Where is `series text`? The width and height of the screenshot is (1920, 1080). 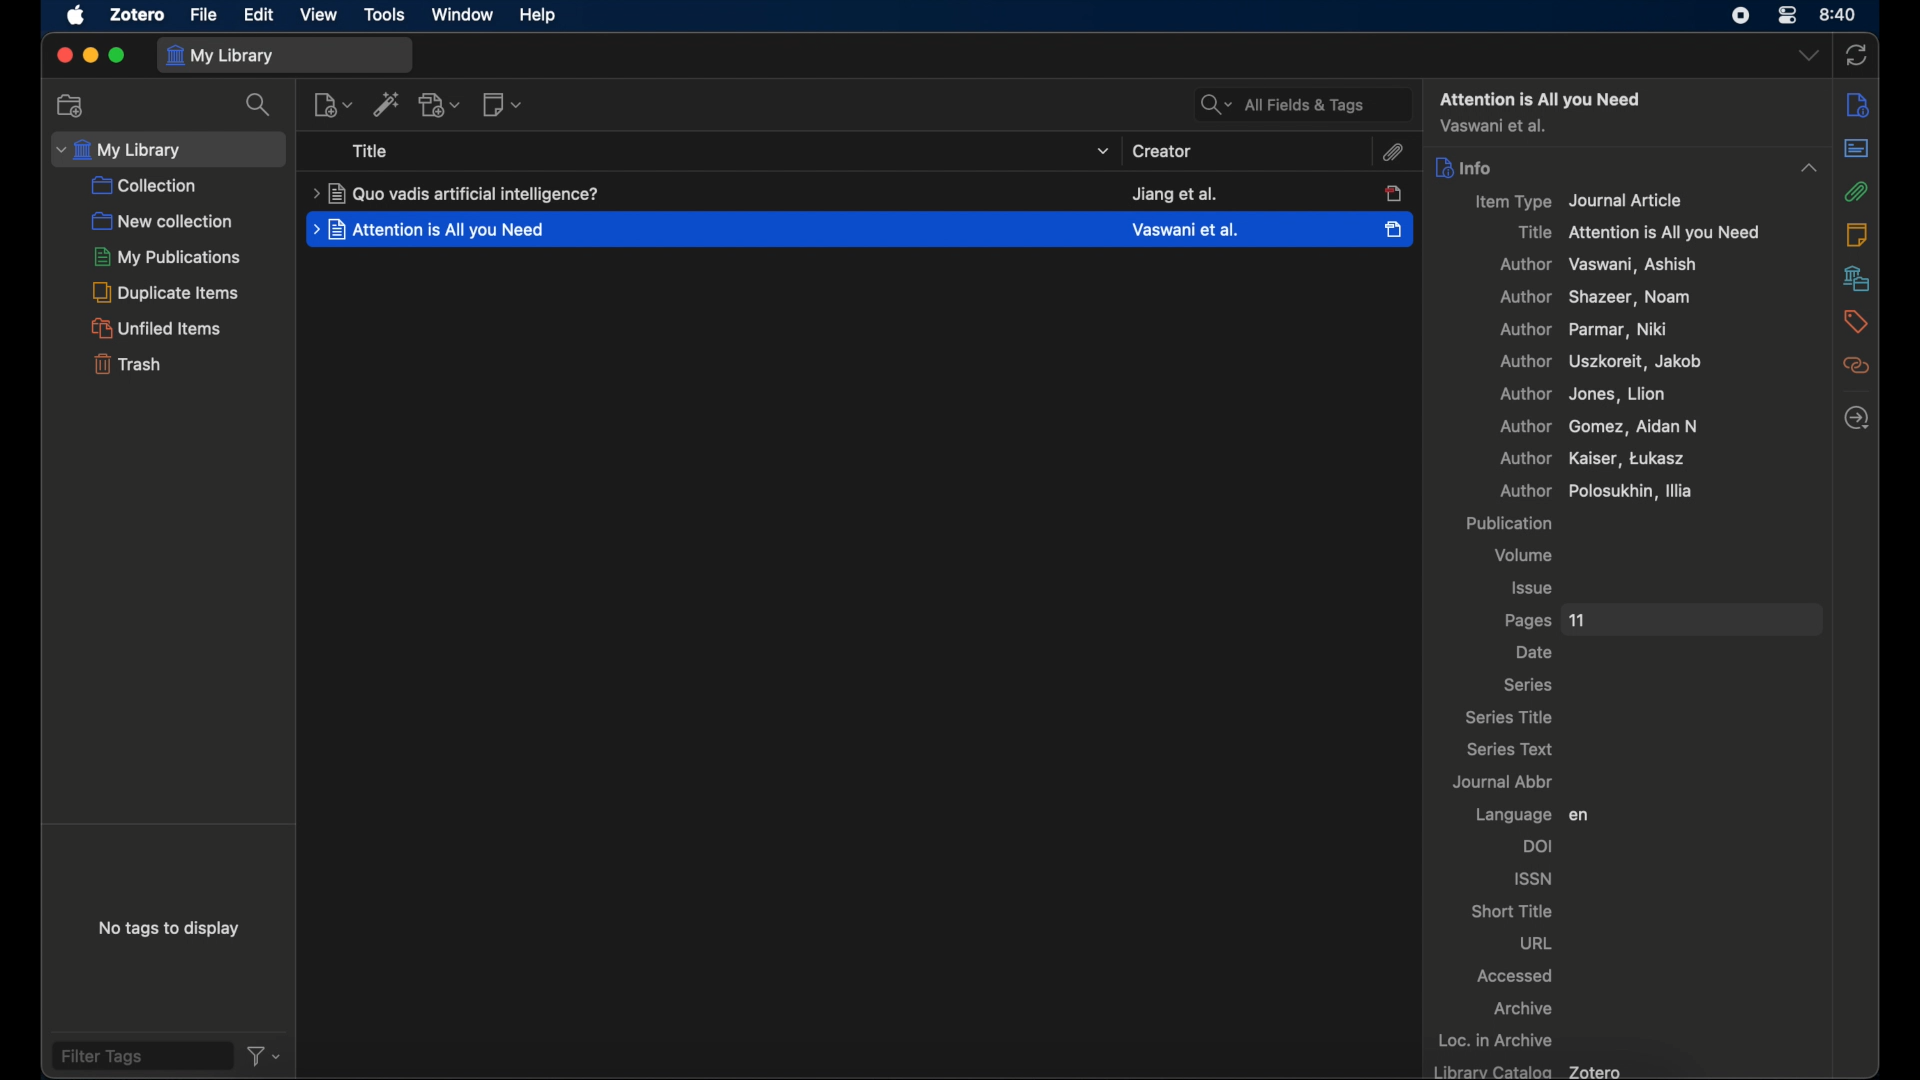 series text is located at coordinates (1508, 748).